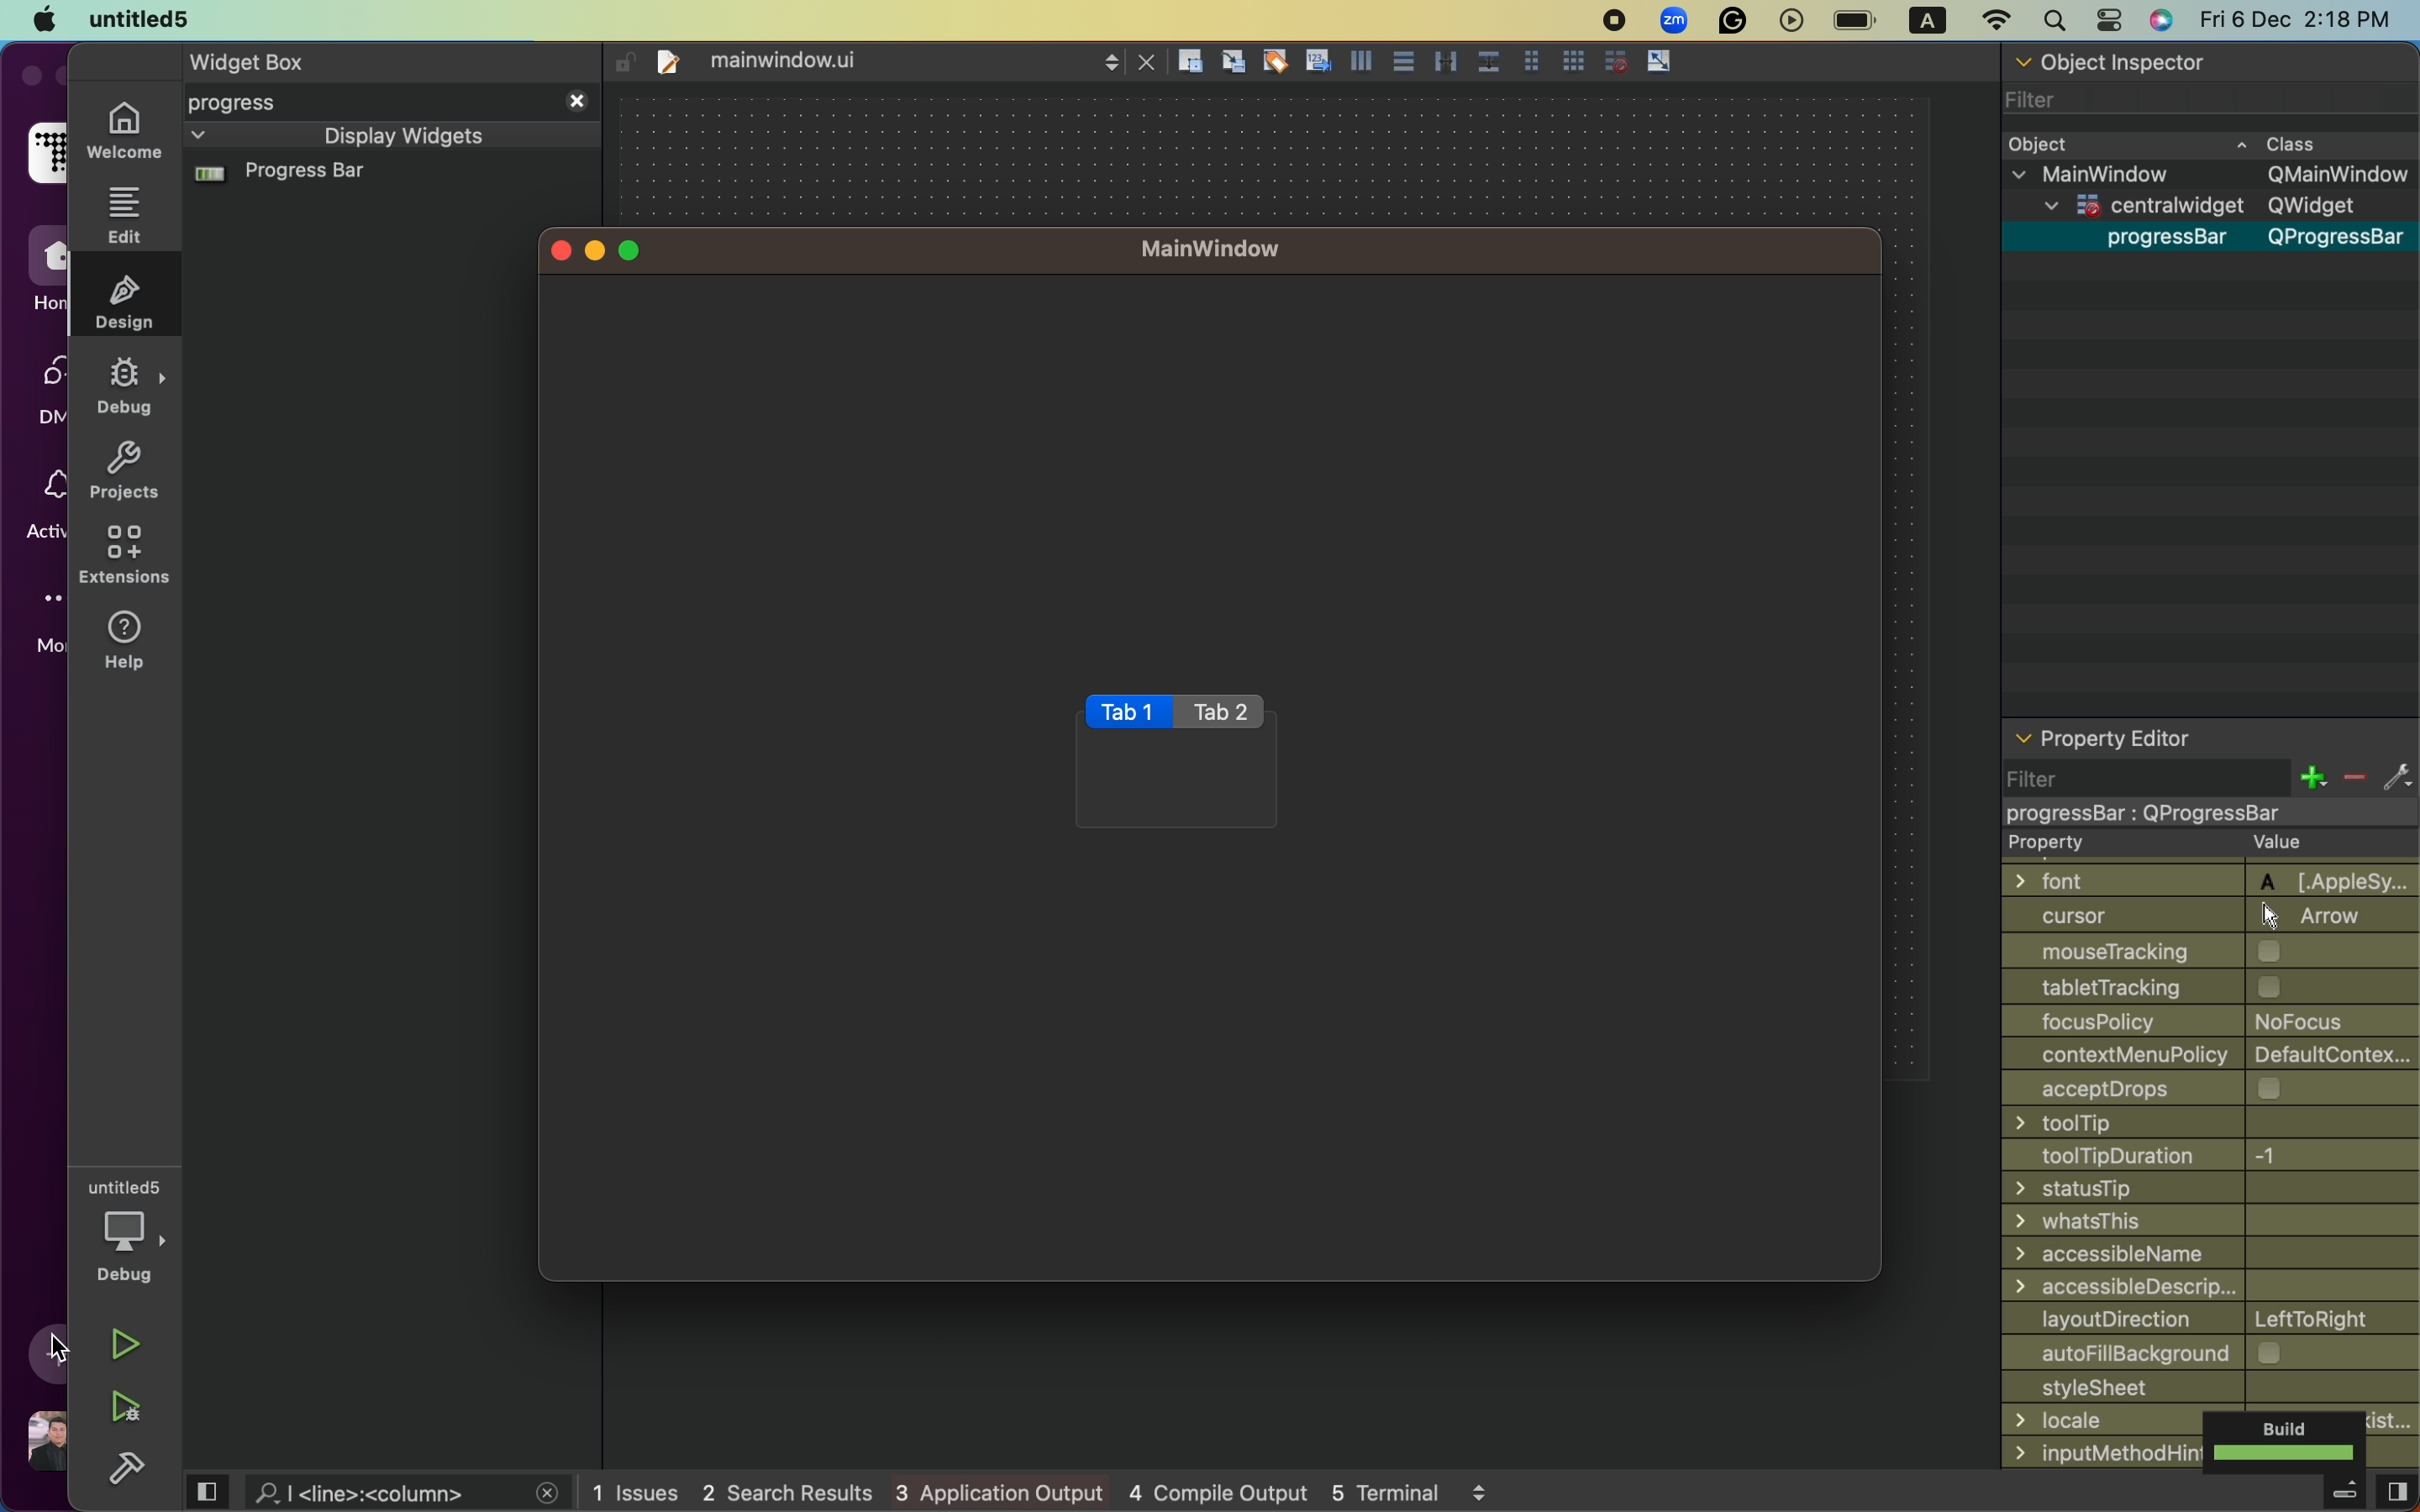 The width and height of the screenshot is (2420, 1512). I want to click on centra widget, so click(2216, 205).